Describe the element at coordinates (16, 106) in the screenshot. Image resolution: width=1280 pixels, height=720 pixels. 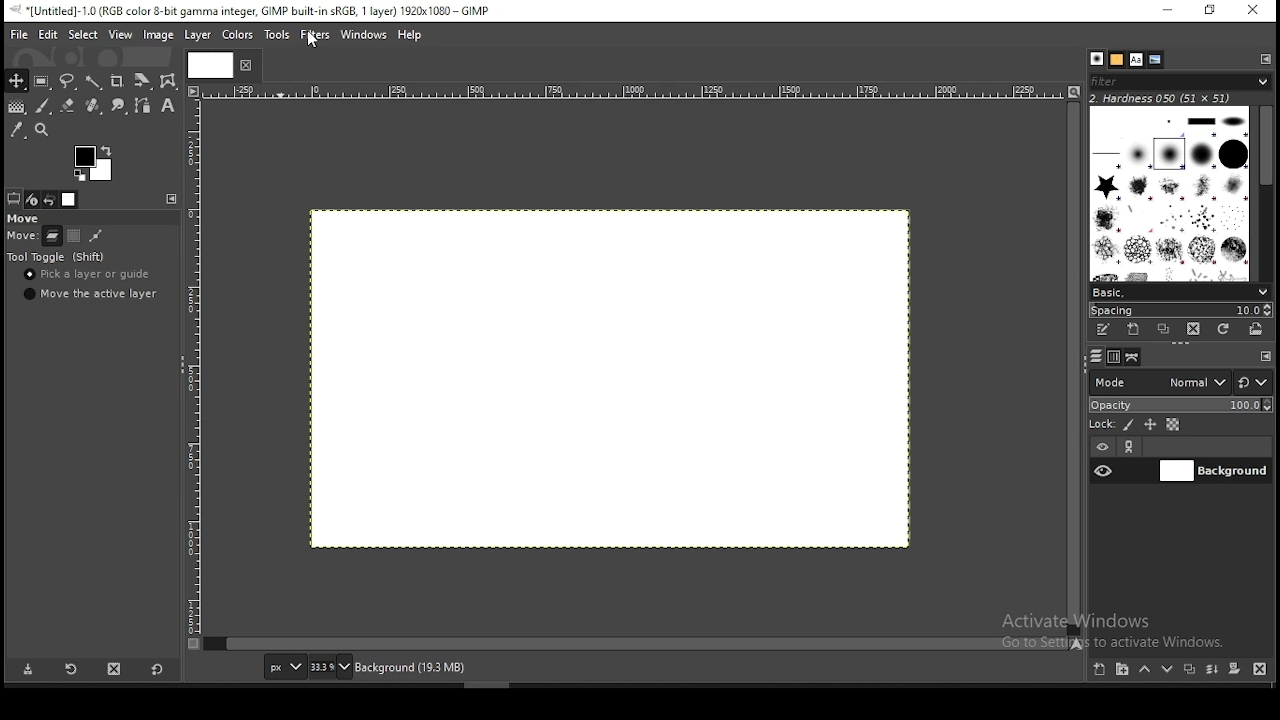
I see `gradient tool` at that location.